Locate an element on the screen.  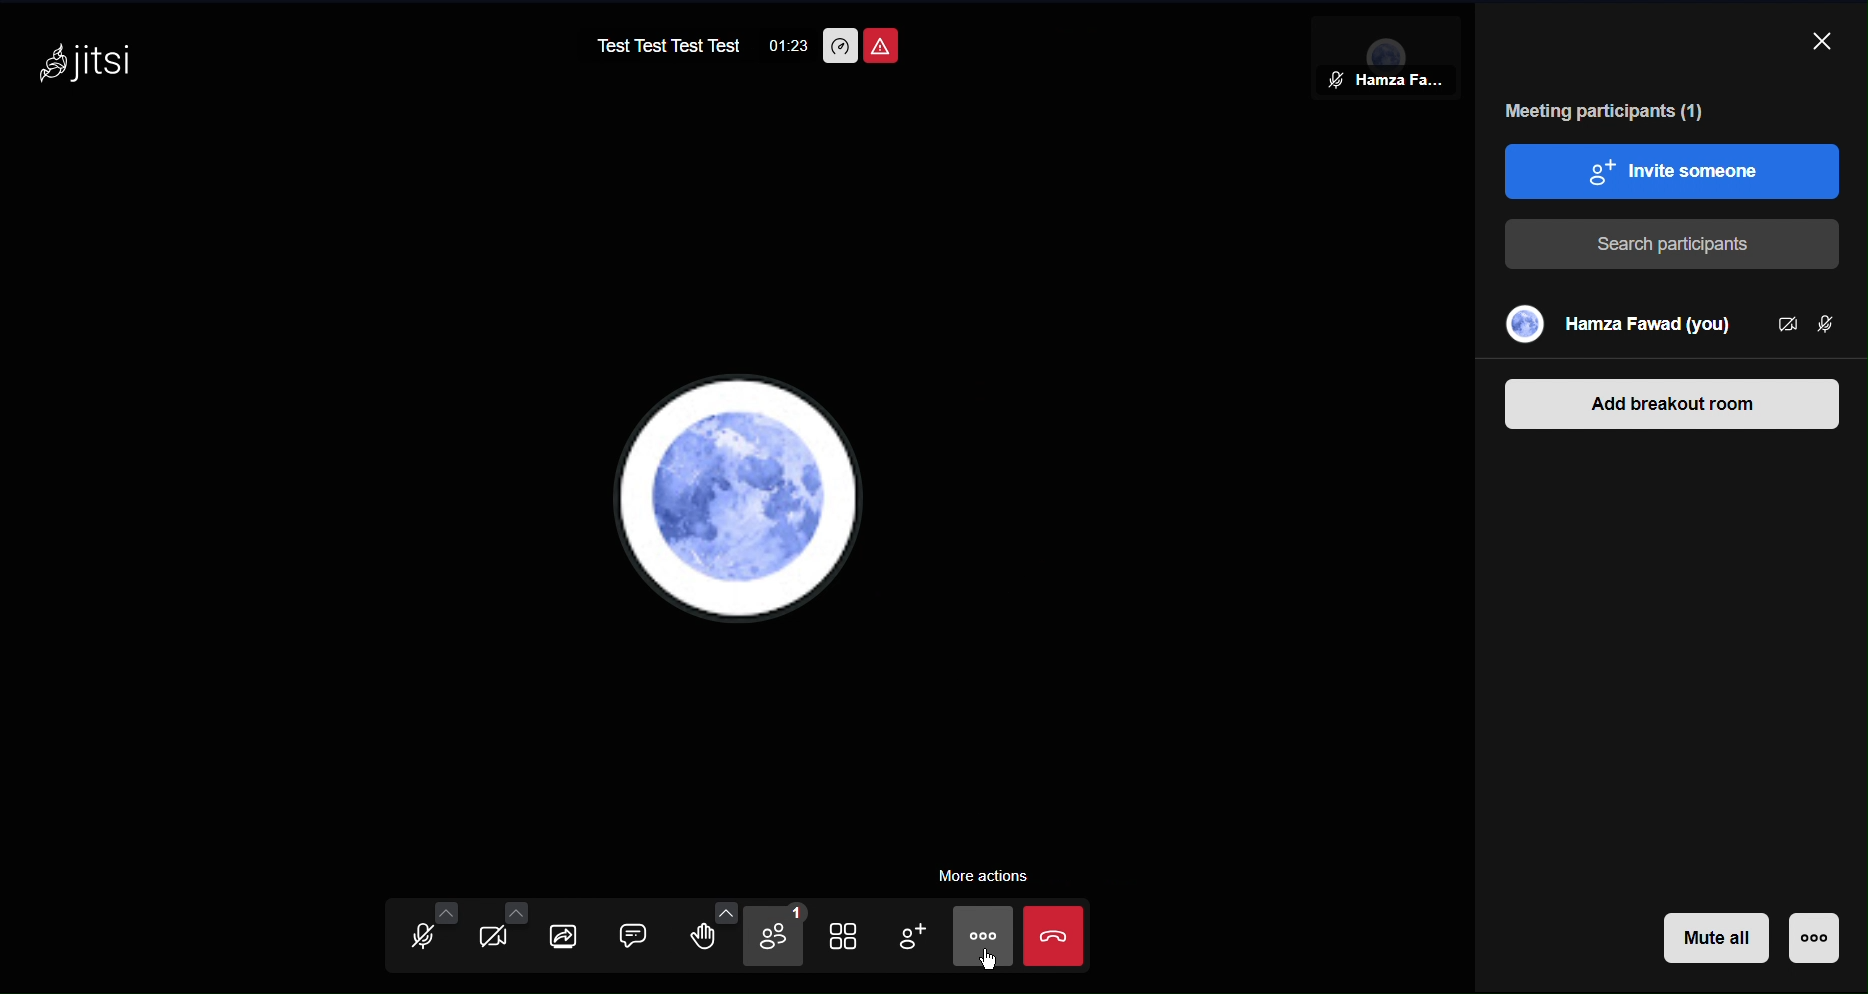
End Call is located at coordinates (1055, 939).